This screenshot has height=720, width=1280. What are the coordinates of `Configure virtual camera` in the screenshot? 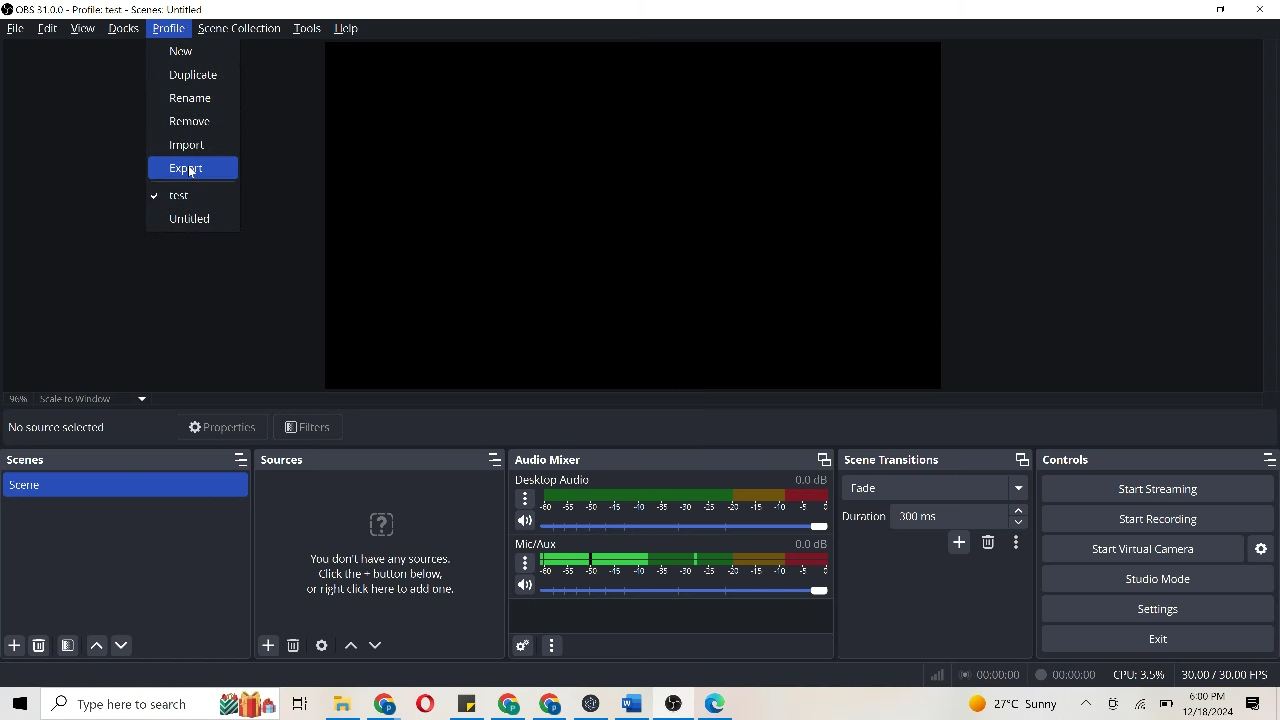 It's located at (1263, 547).